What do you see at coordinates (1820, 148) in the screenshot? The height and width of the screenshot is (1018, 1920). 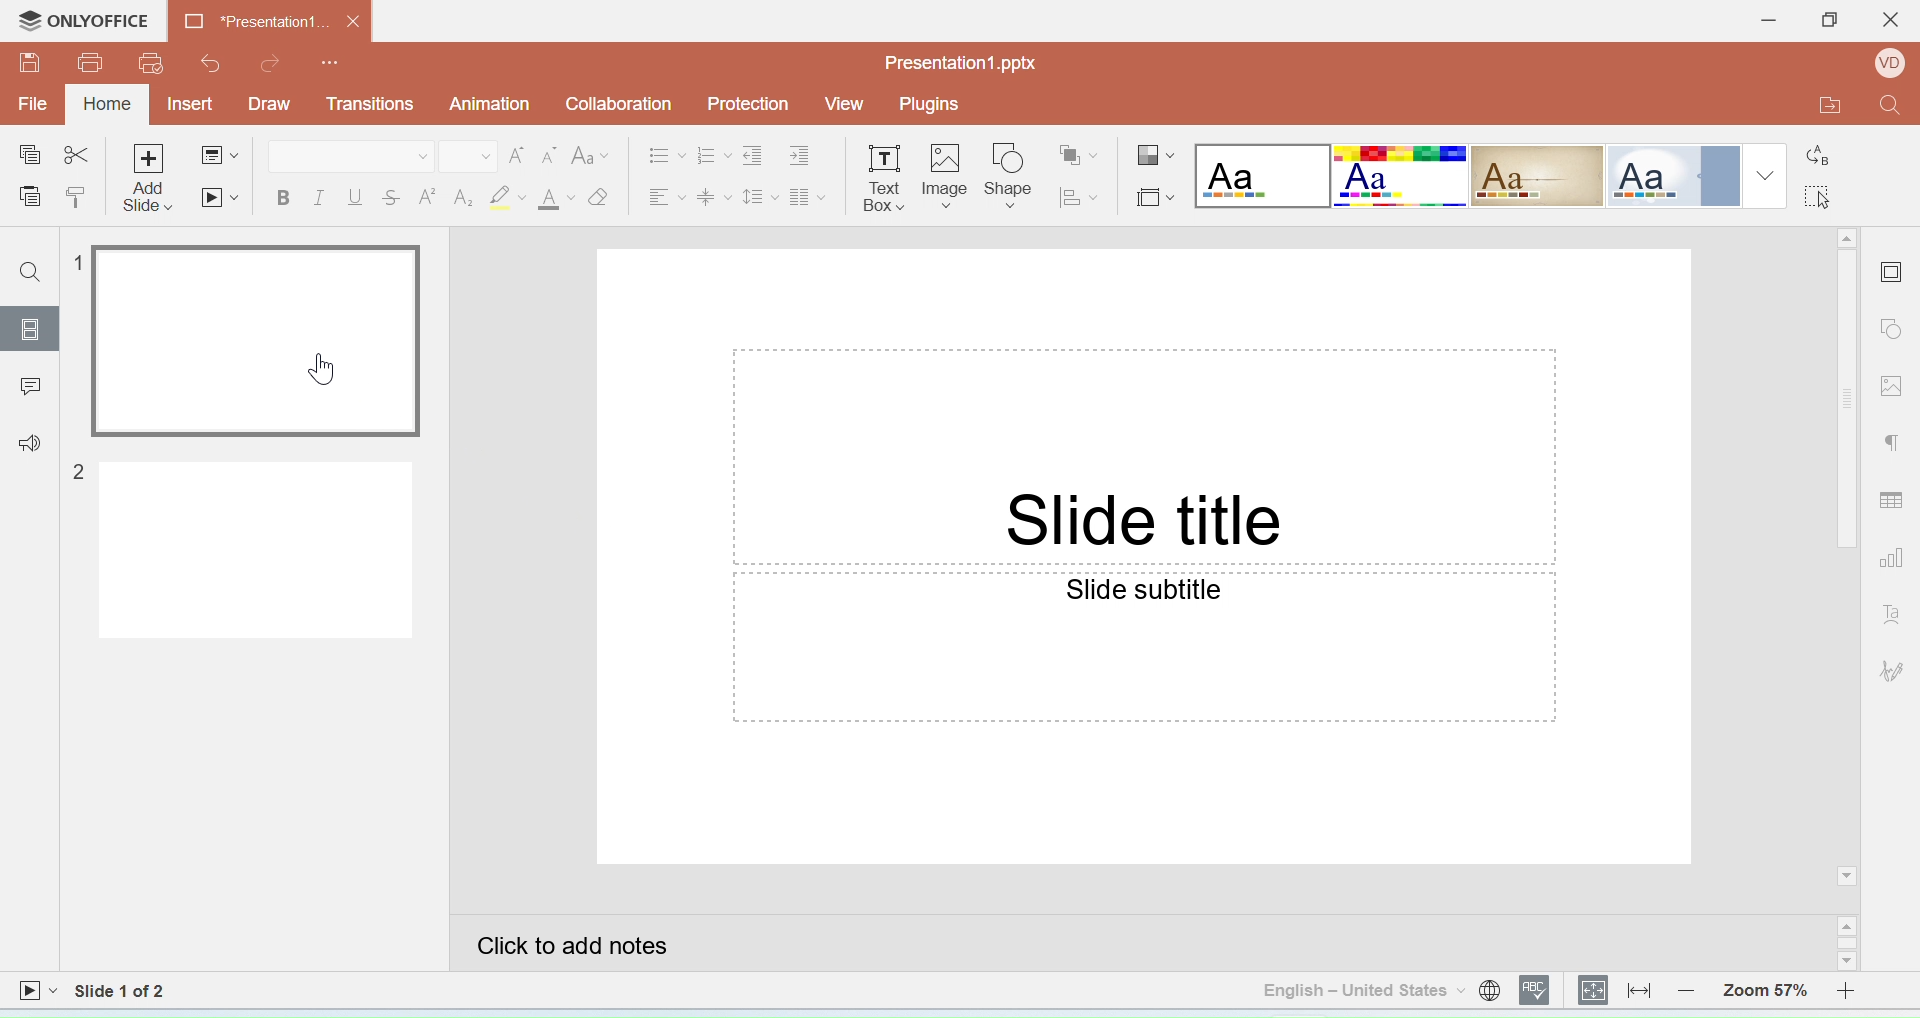 I see `Replace` at bounding box center [1820, 148].